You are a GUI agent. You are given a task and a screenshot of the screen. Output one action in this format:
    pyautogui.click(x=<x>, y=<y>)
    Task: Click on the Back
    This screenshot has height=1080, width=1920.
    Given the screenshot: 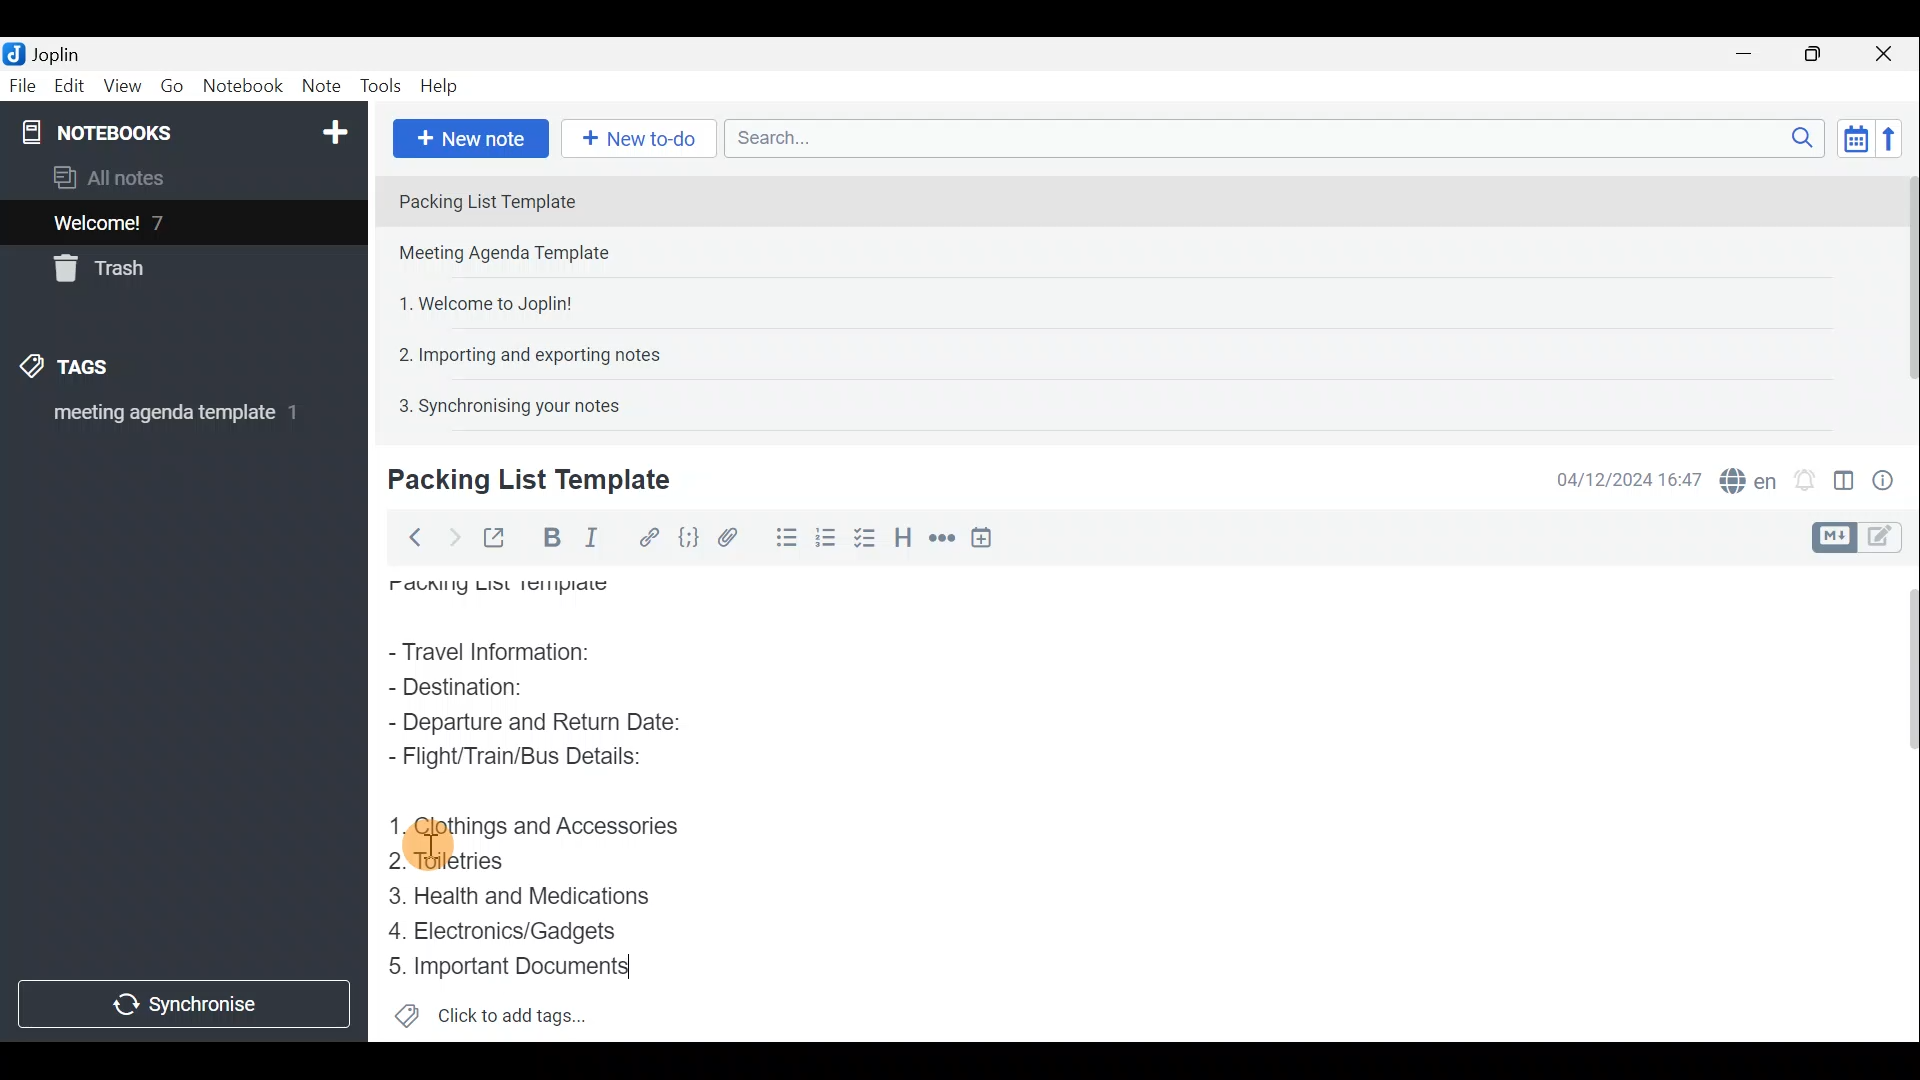 What is the action you would take?
    pyautogui.click(x=411, y=537)
    